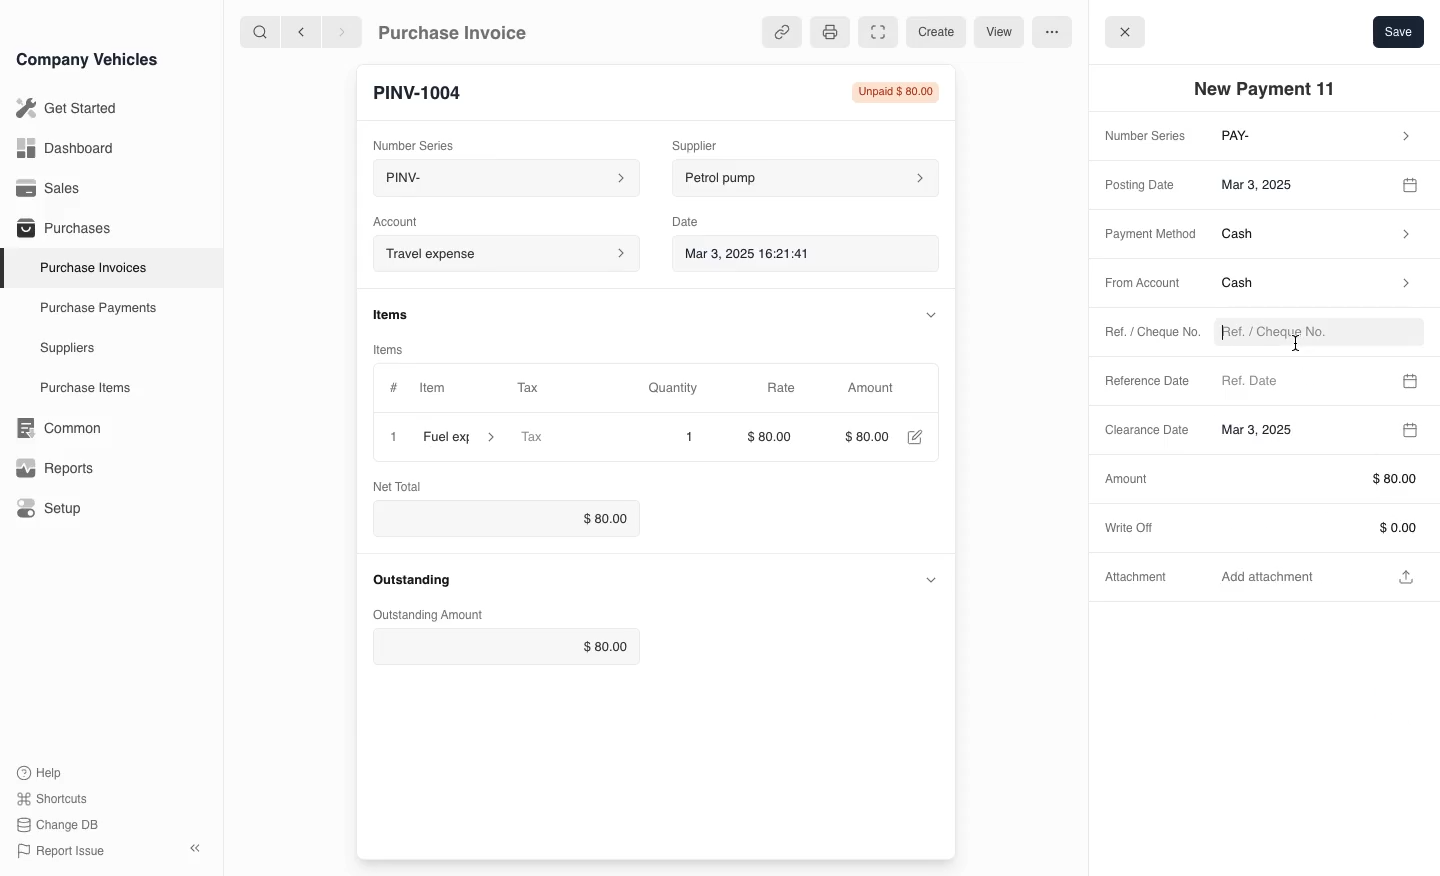 This screenshot has width=1440, height=876. What do you see at coordinates (342, 31) in the screenshot?
I see `next` at bounding box center [342, 31].